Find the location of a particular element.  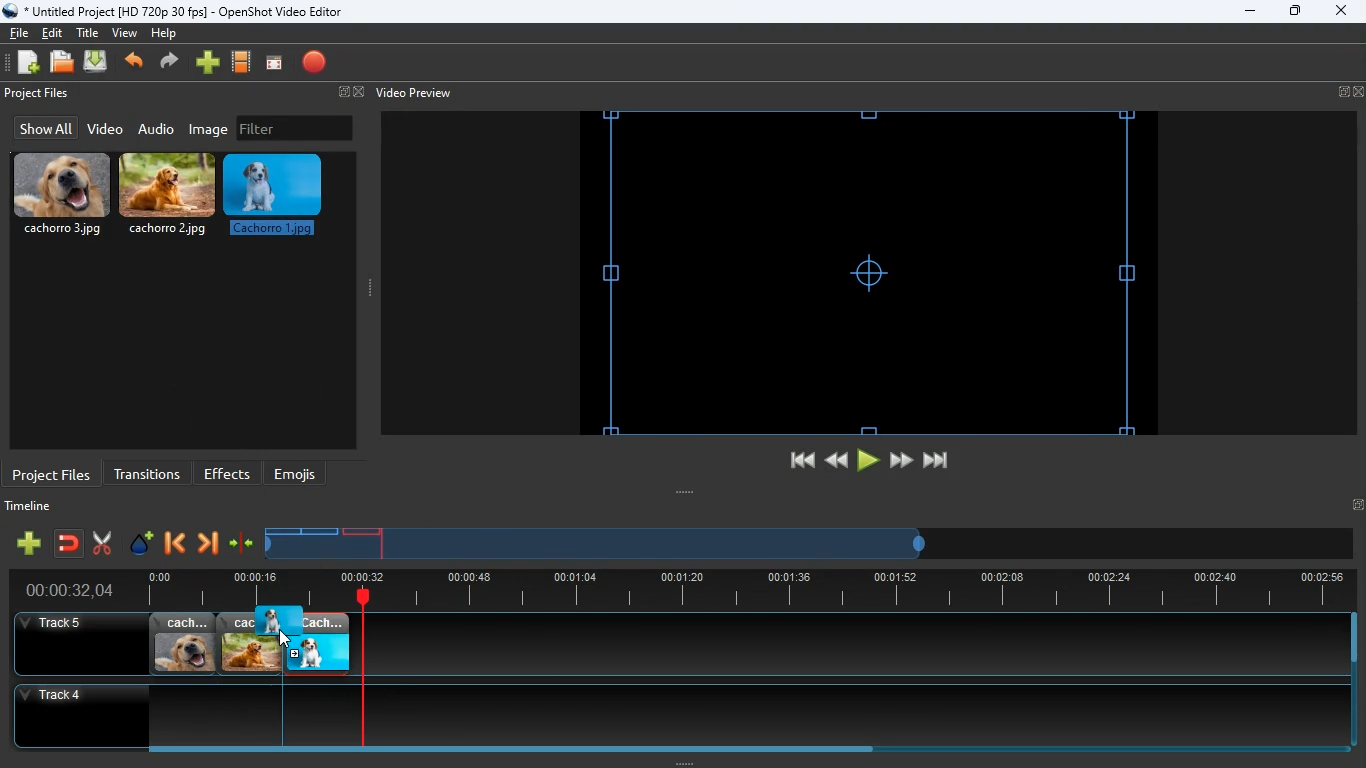

add is located at coordinates (208, 63).